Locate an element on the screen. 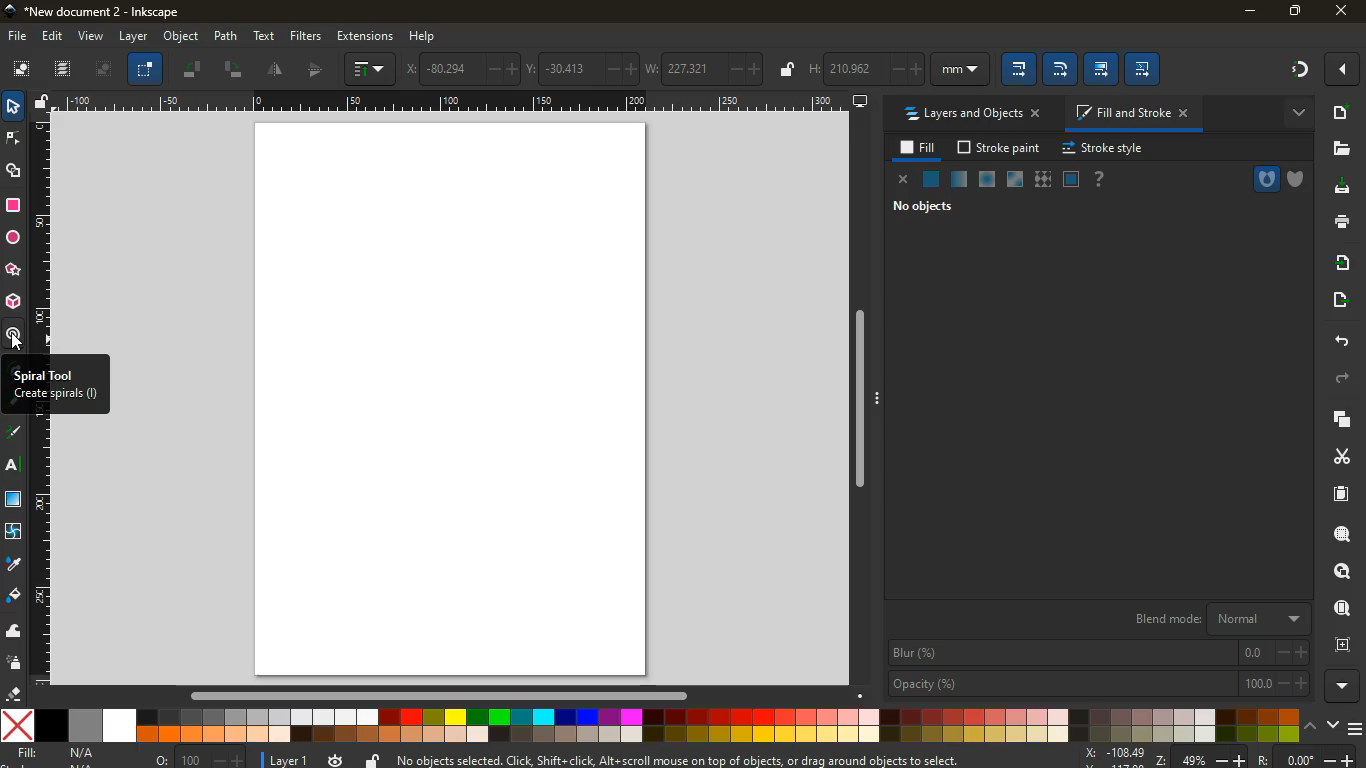 Image resolution: width=1366 pixels, height=768 pixels. blur is located at coordinates (1098, 653).